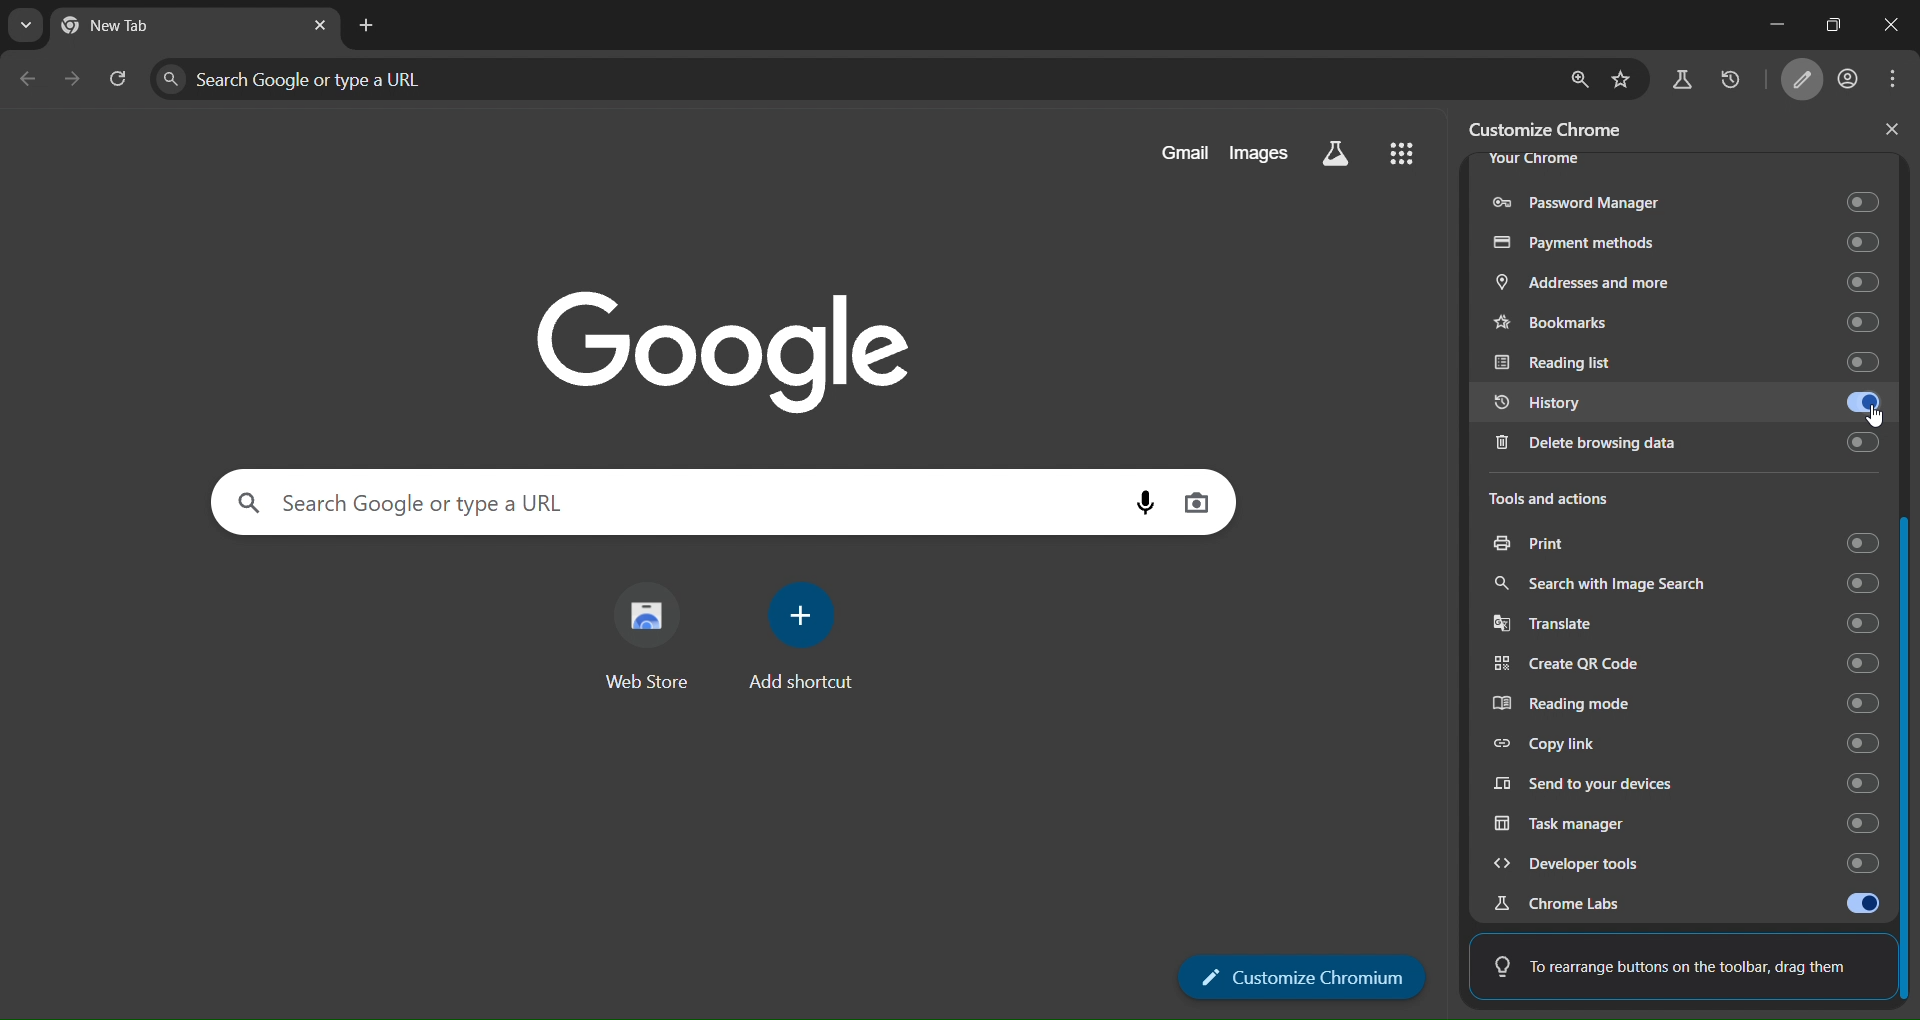  What do you see at coordinates (1688, 321) in the screenshot?
I see `bookmarks` at bounding box center [1688, 321].